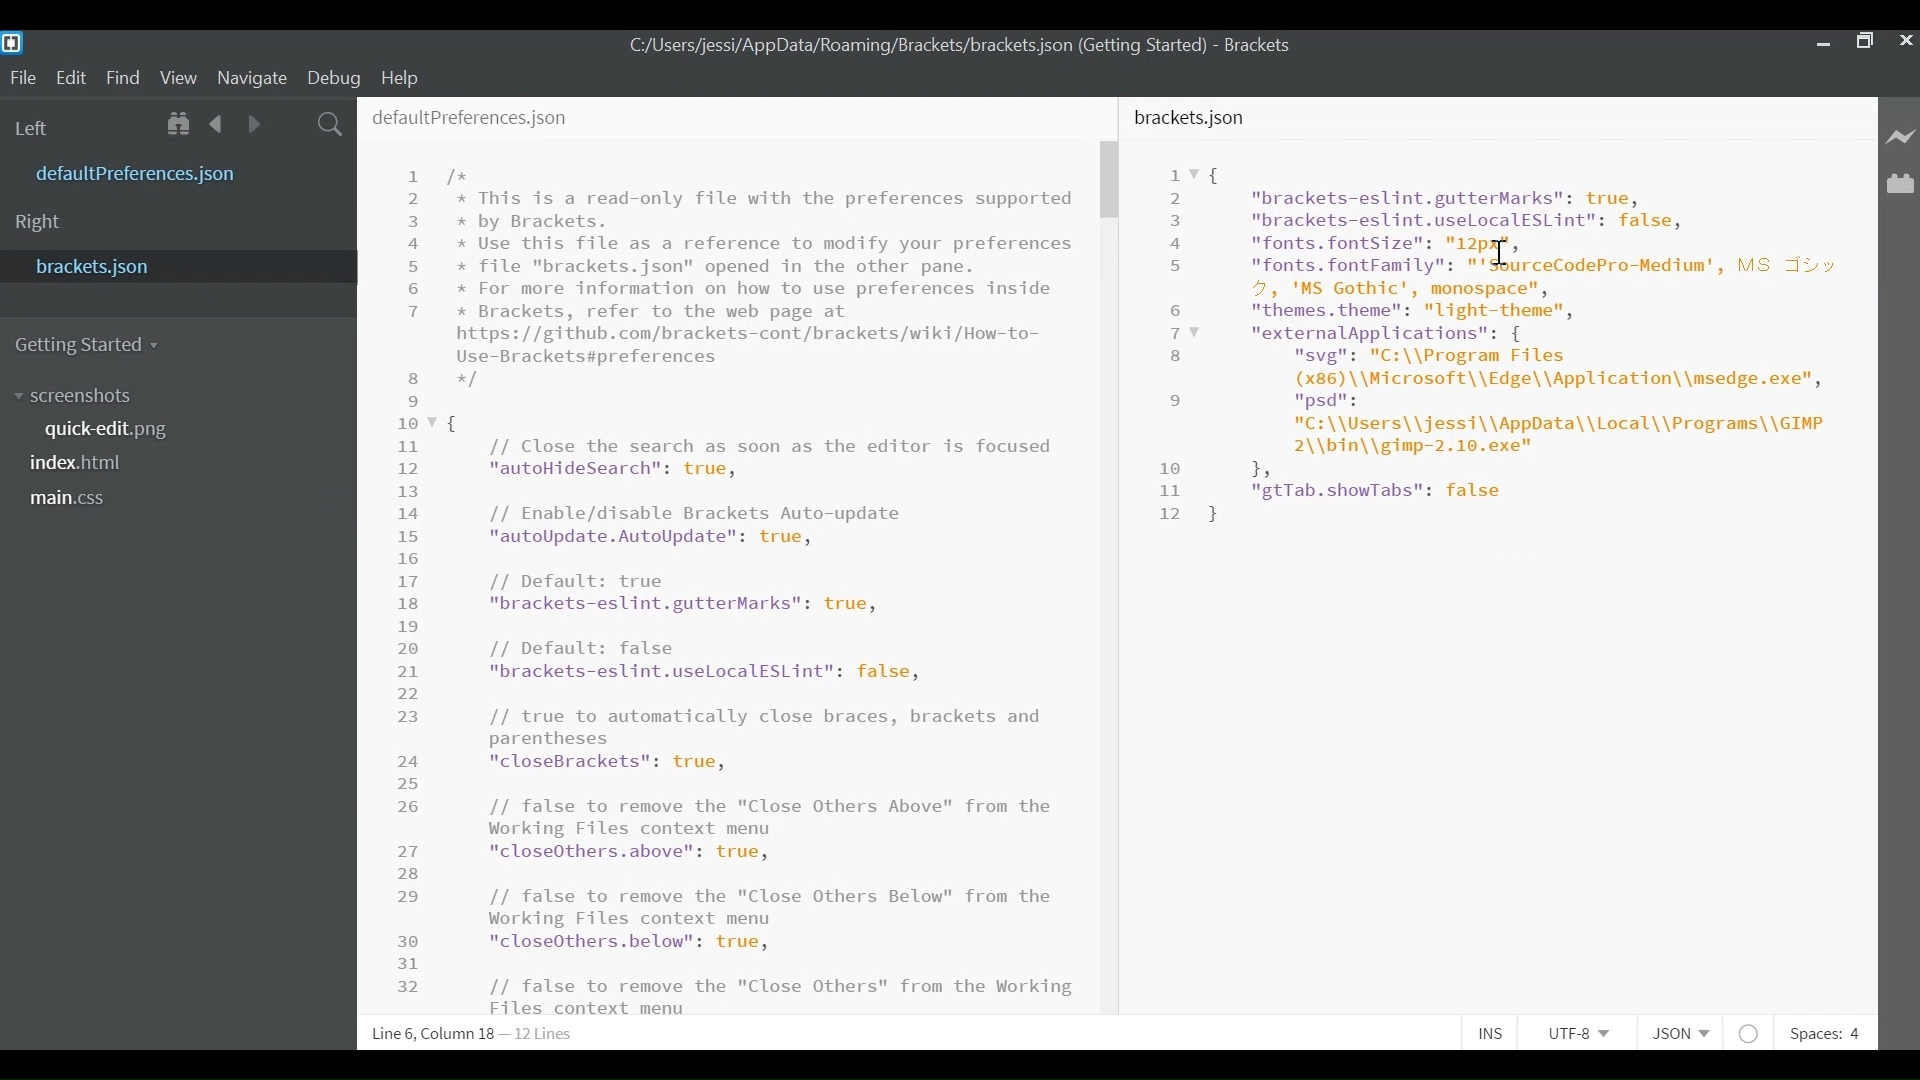  What do you see at coordinates (23, 79) in the screenshot?
I see `File` at bounding box center [23, 79].